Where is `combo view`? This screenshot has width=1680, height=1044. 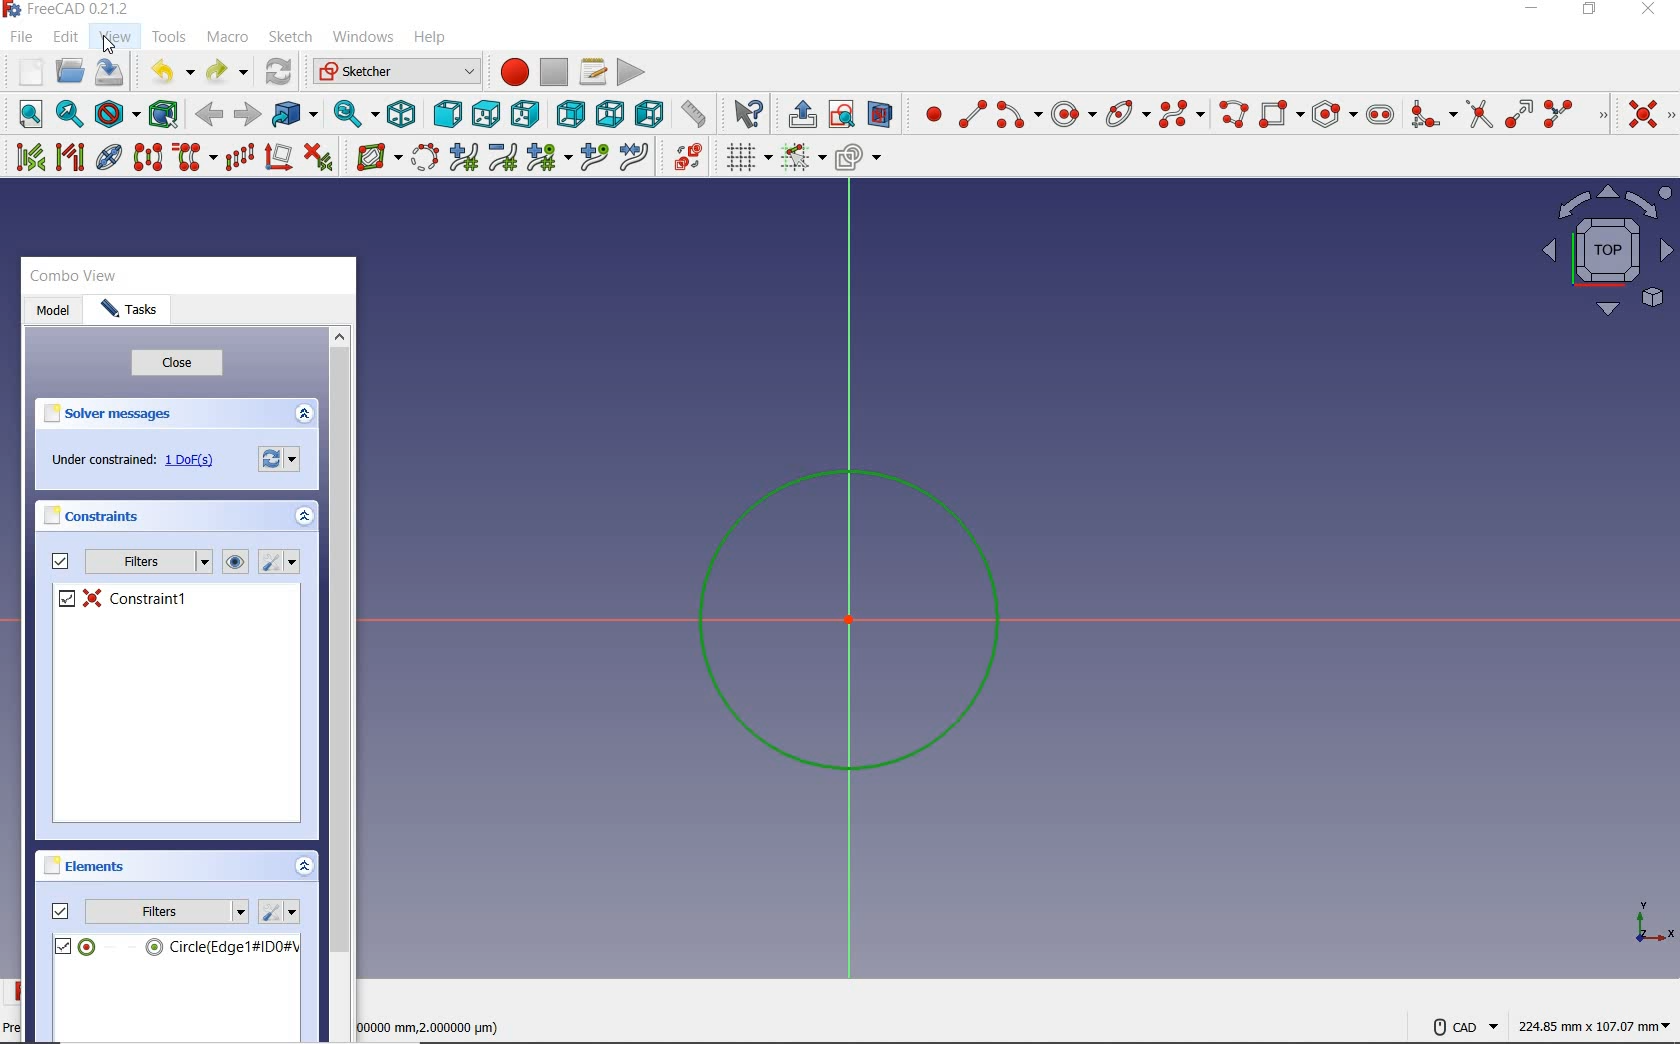
combo view is located at coordinates (78, 278).